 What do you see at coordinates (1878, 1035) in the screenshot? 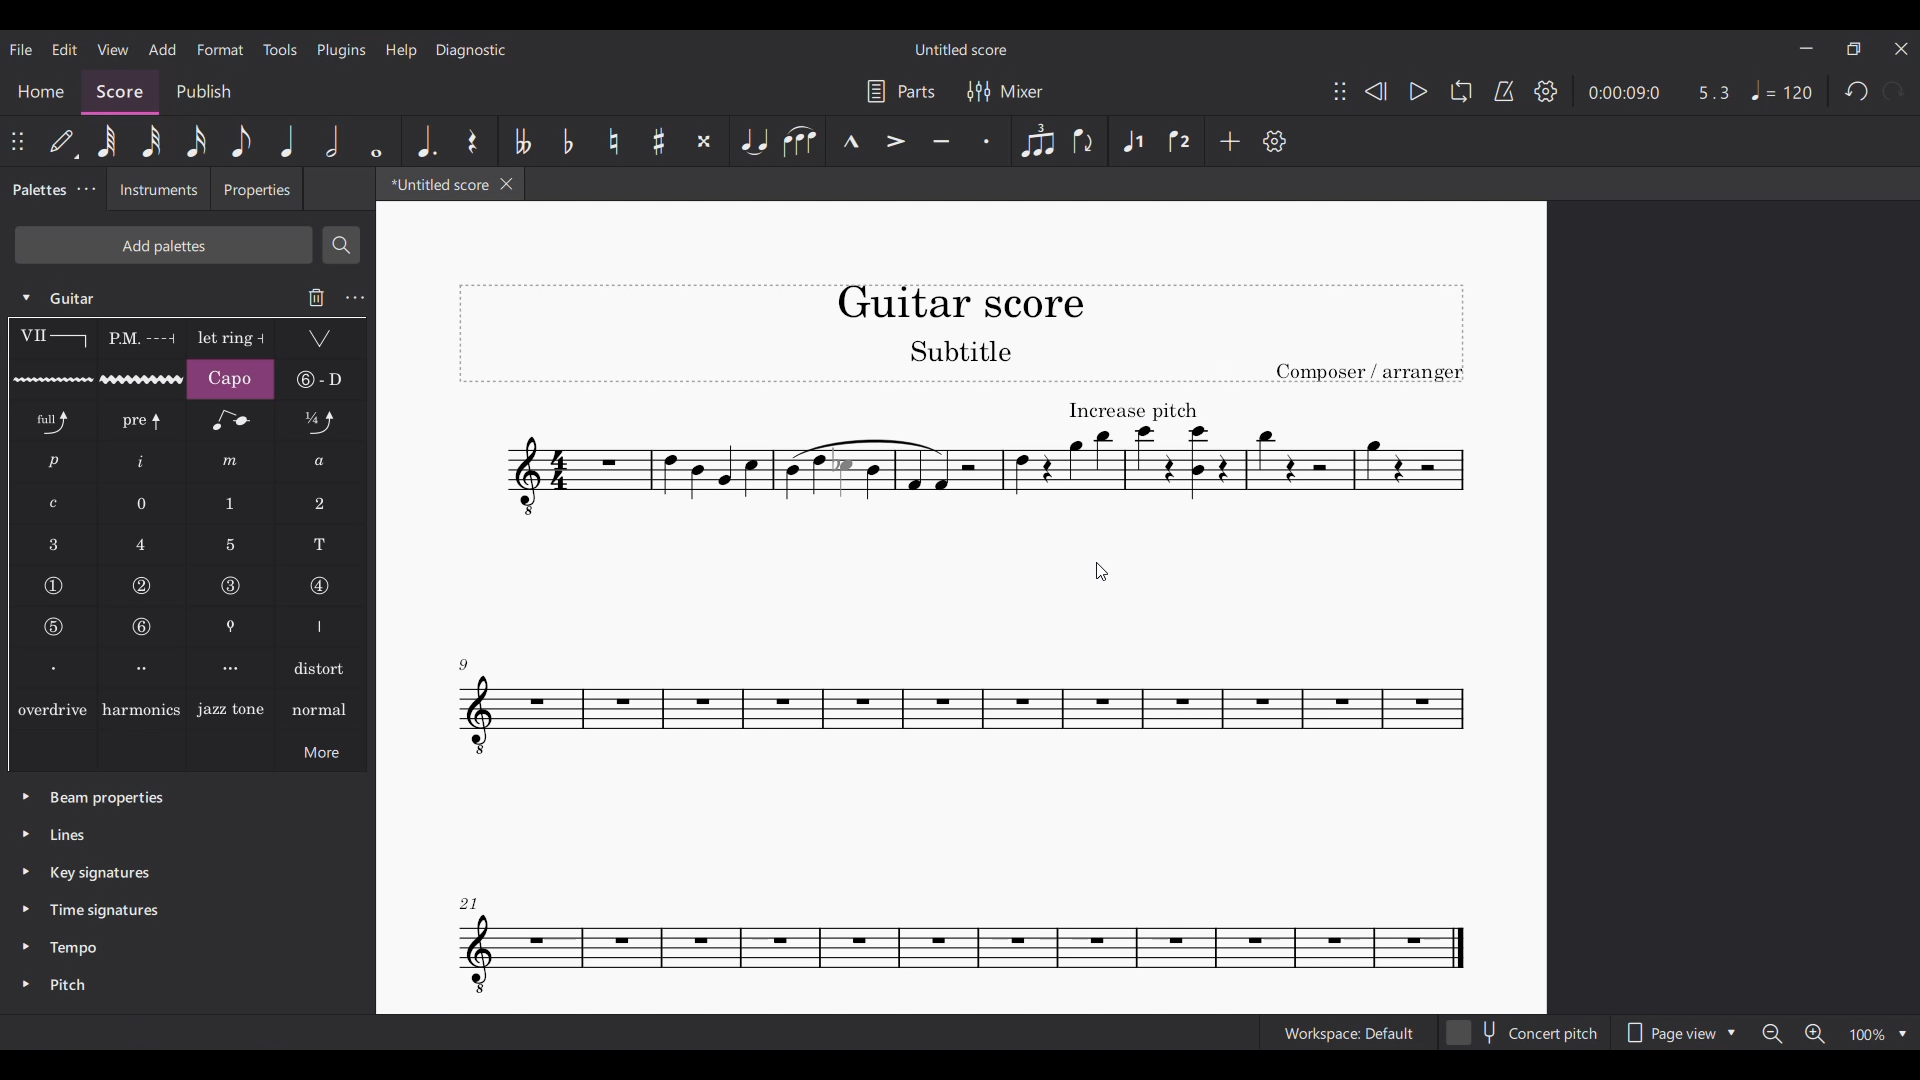
I see `Zoom options` at bounding box center [1878, 1035].